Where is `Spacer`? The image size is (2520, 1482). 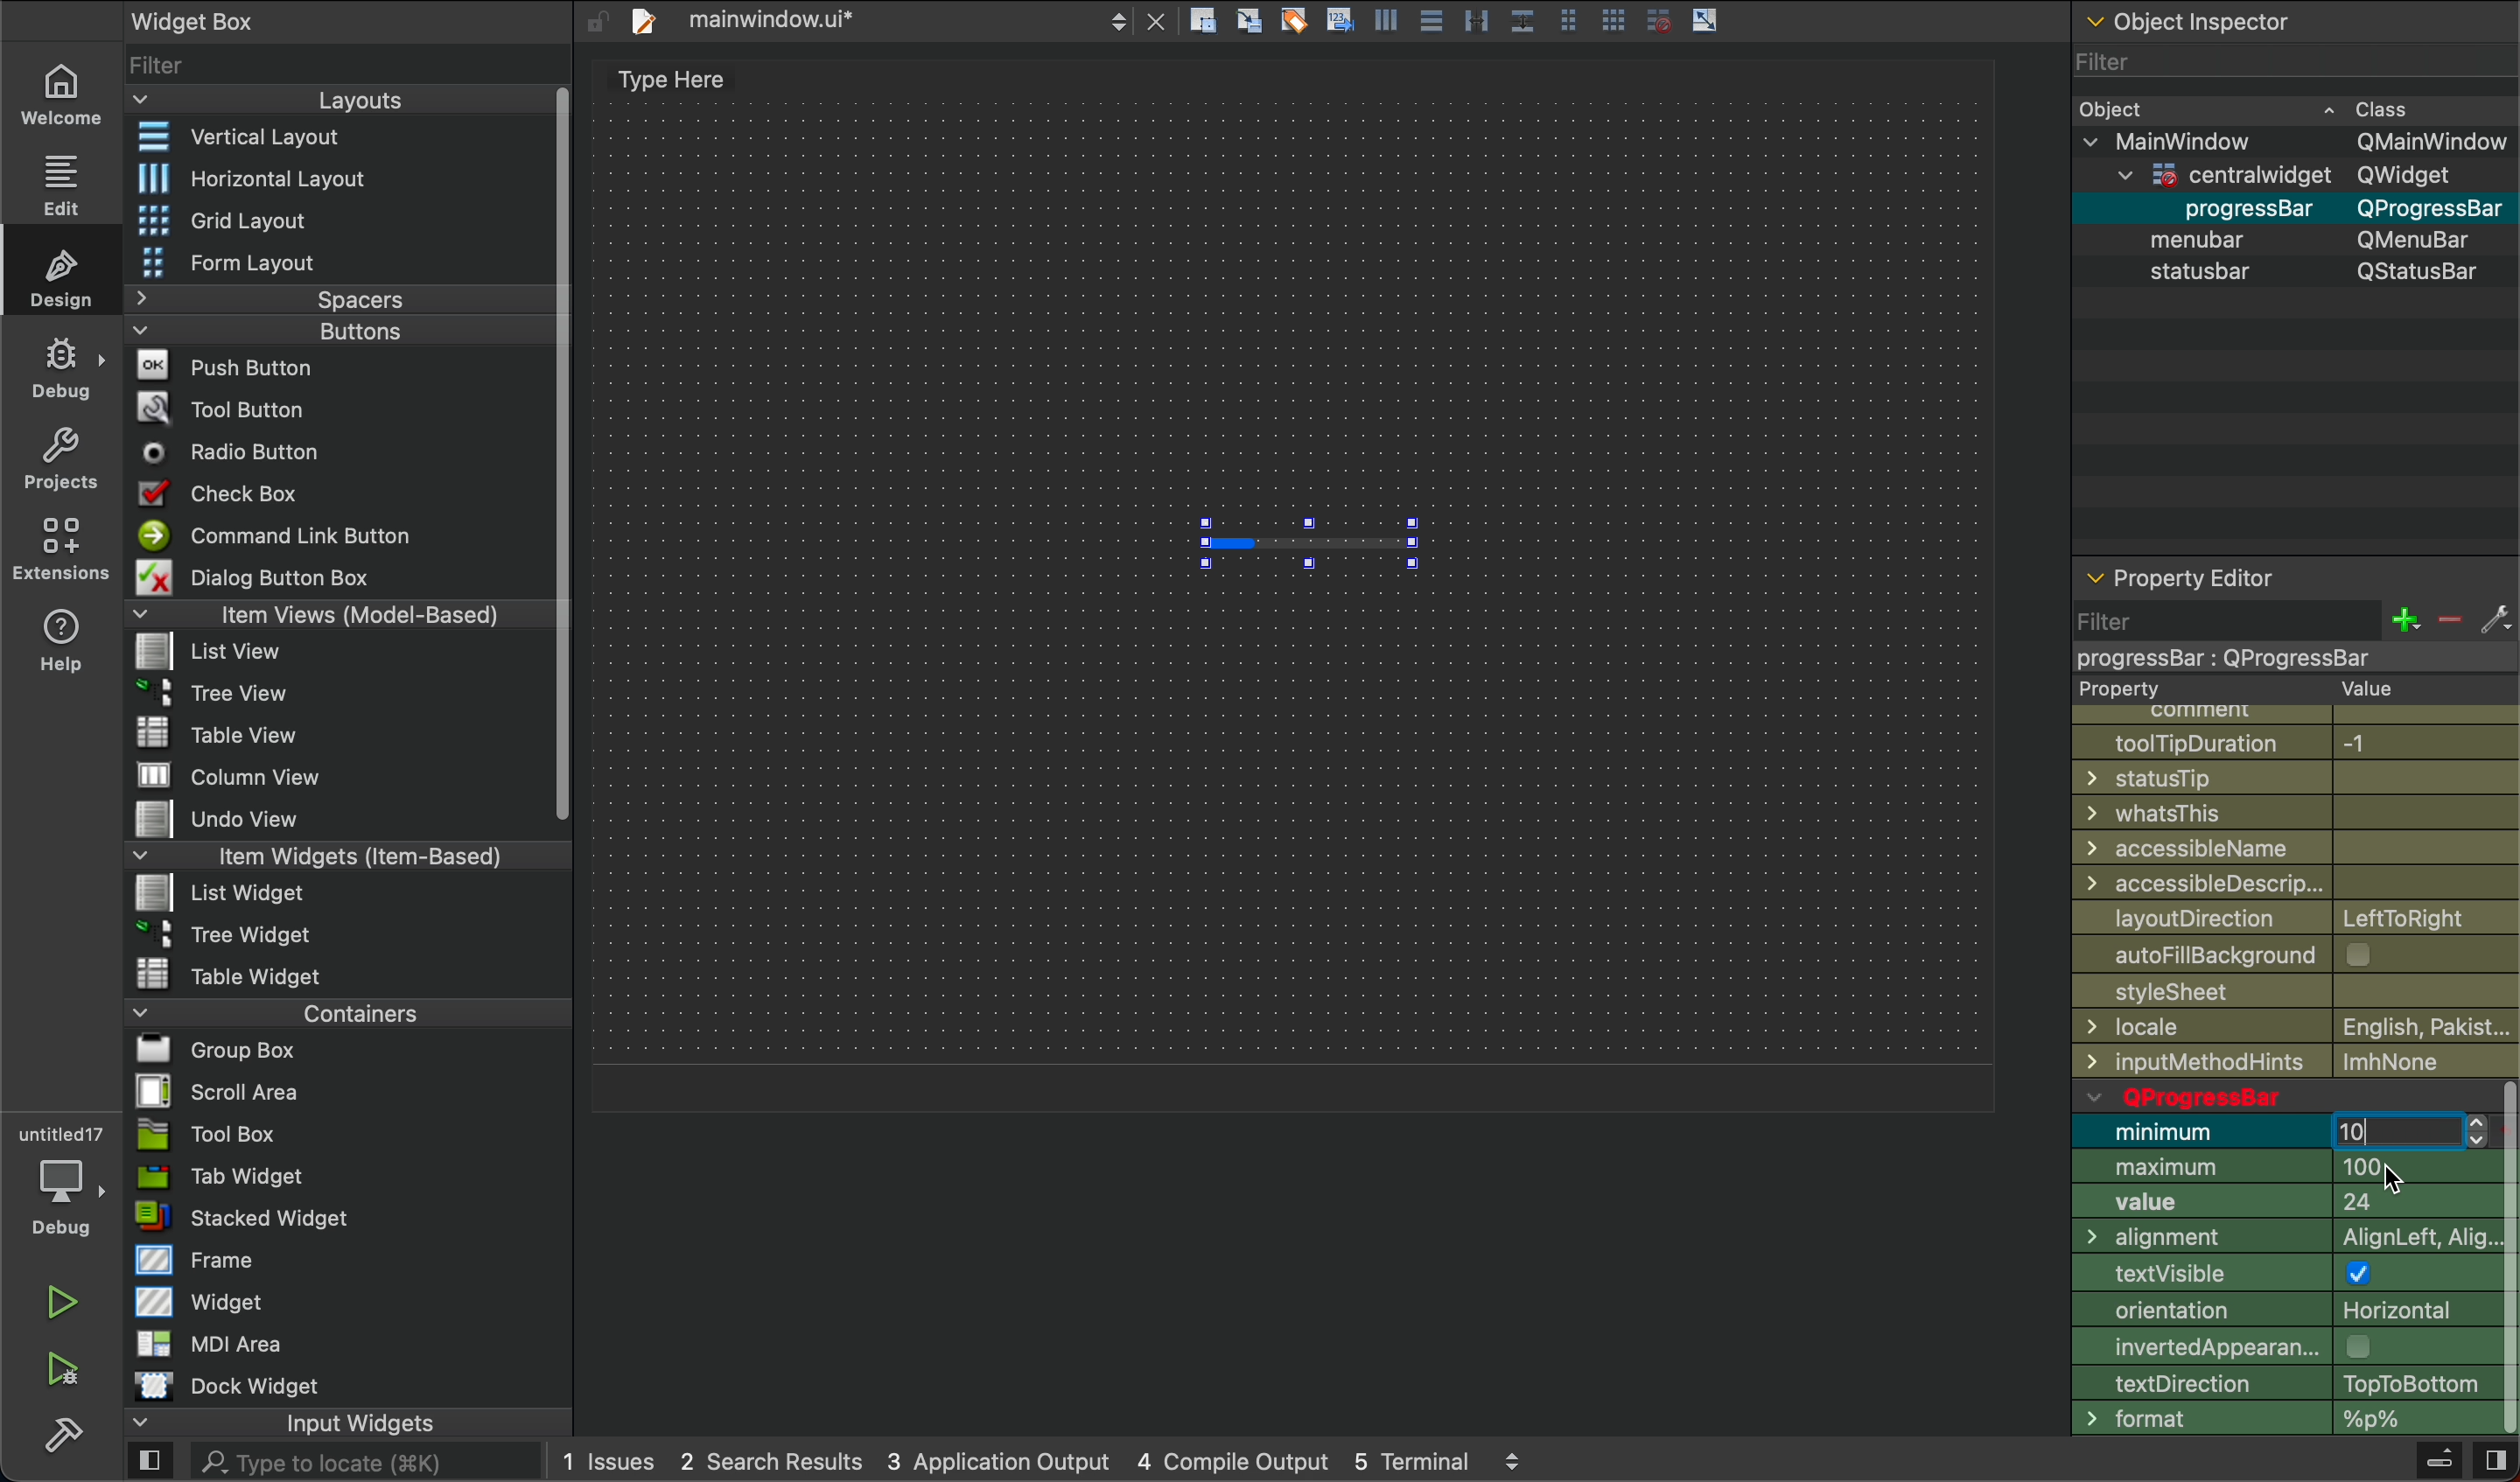
Spacer is located at coordinates (312, 299).